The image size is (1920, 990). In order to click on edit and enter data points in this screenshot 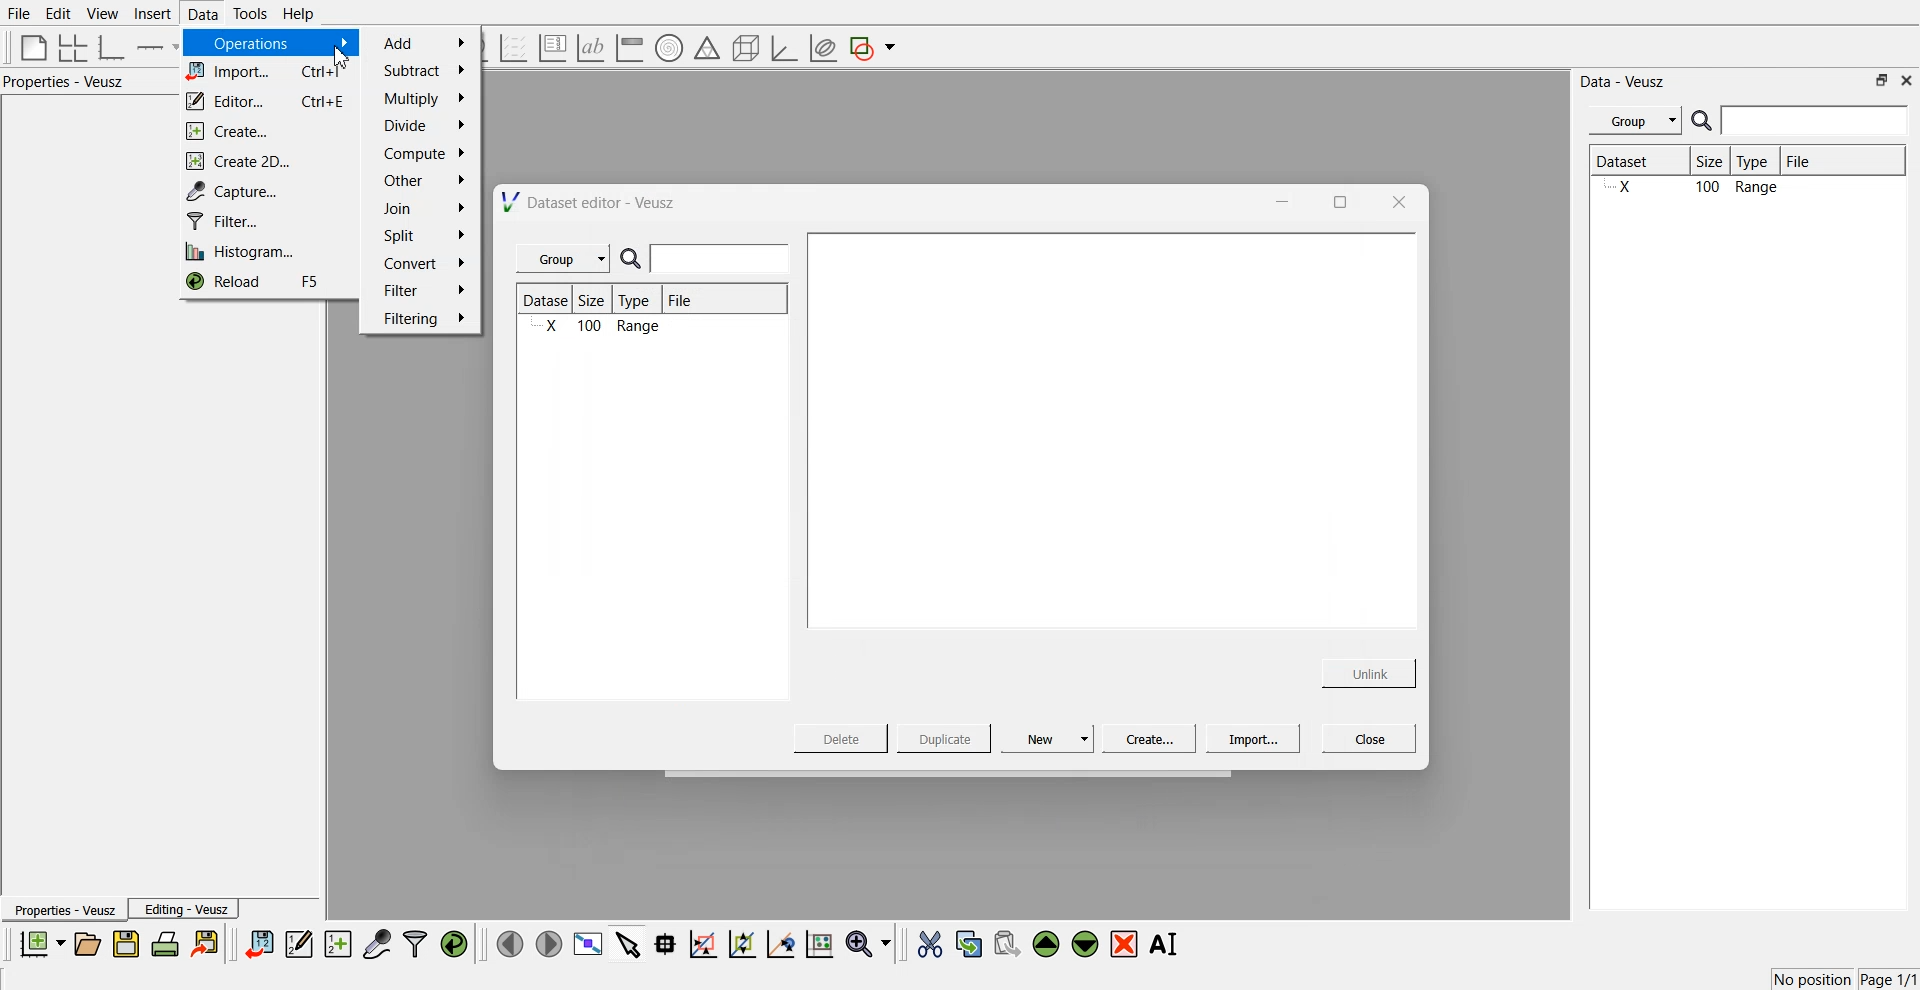, I will do `click(299, 946)`.